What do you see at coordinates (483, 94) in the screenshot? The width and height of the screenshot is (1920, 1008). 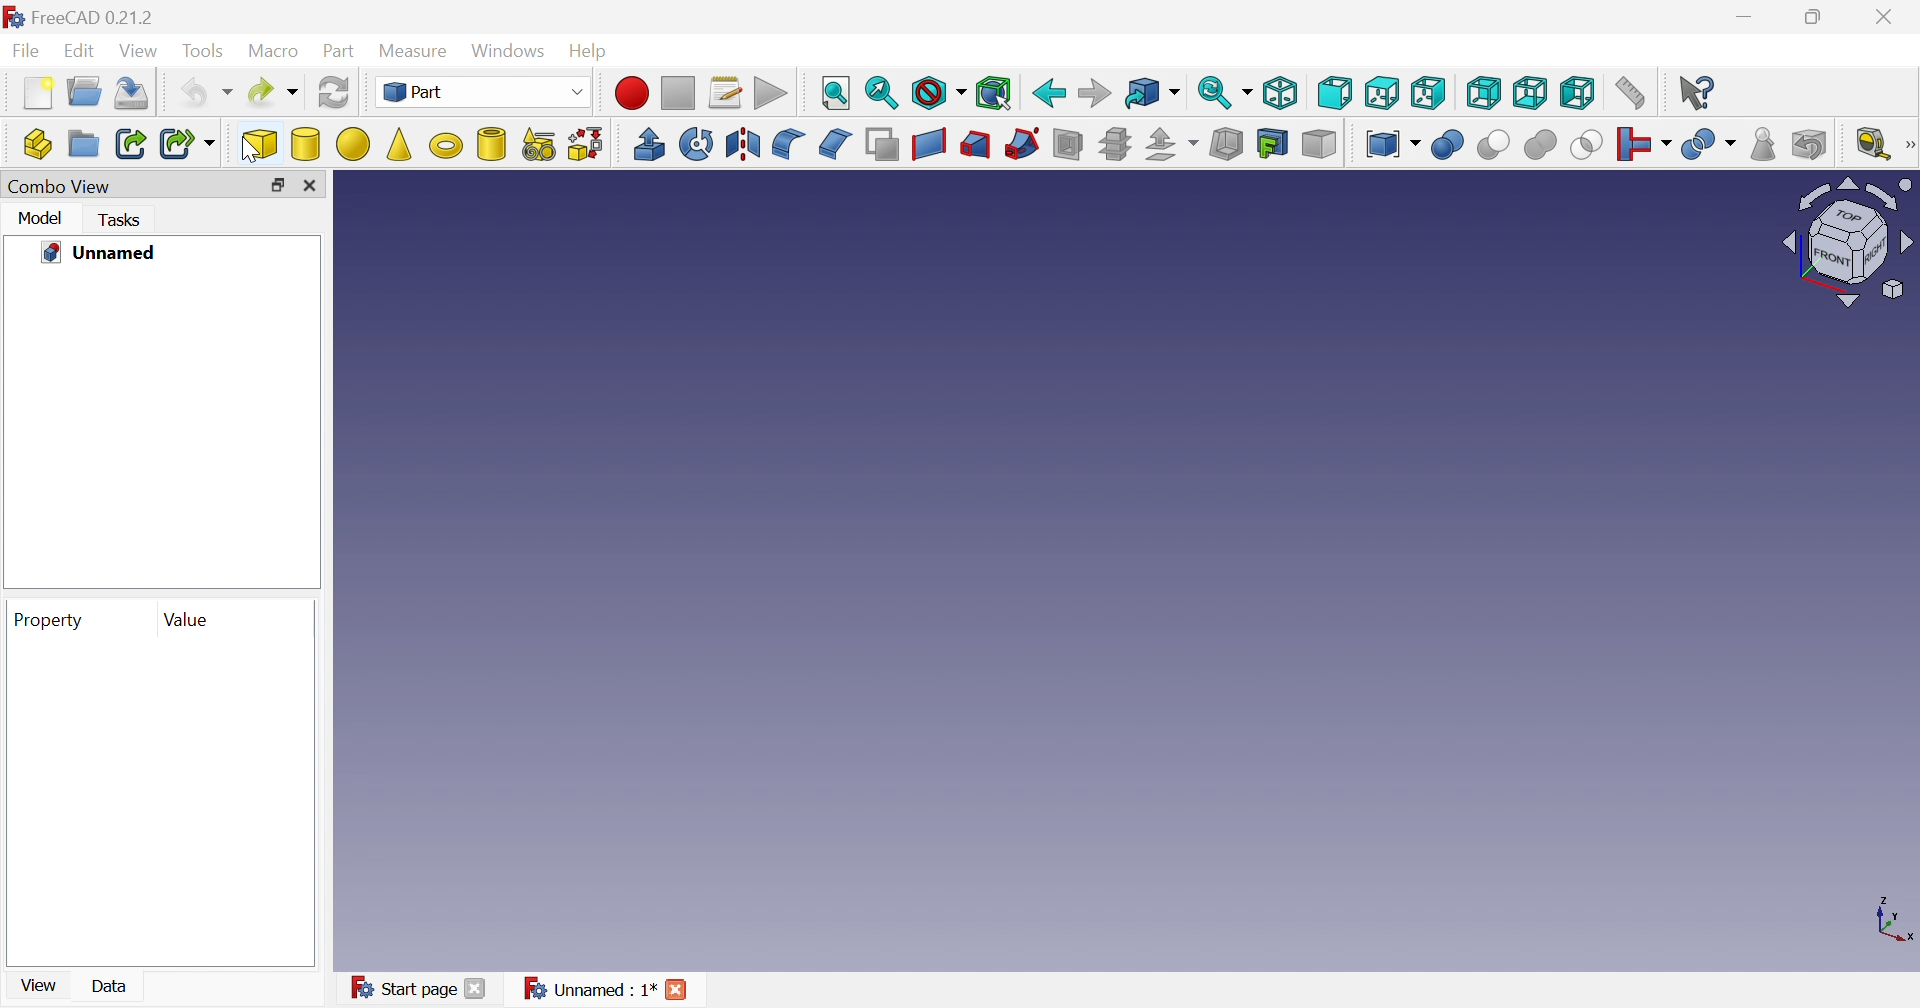 I see `Part` at bounding box center [483, 94].